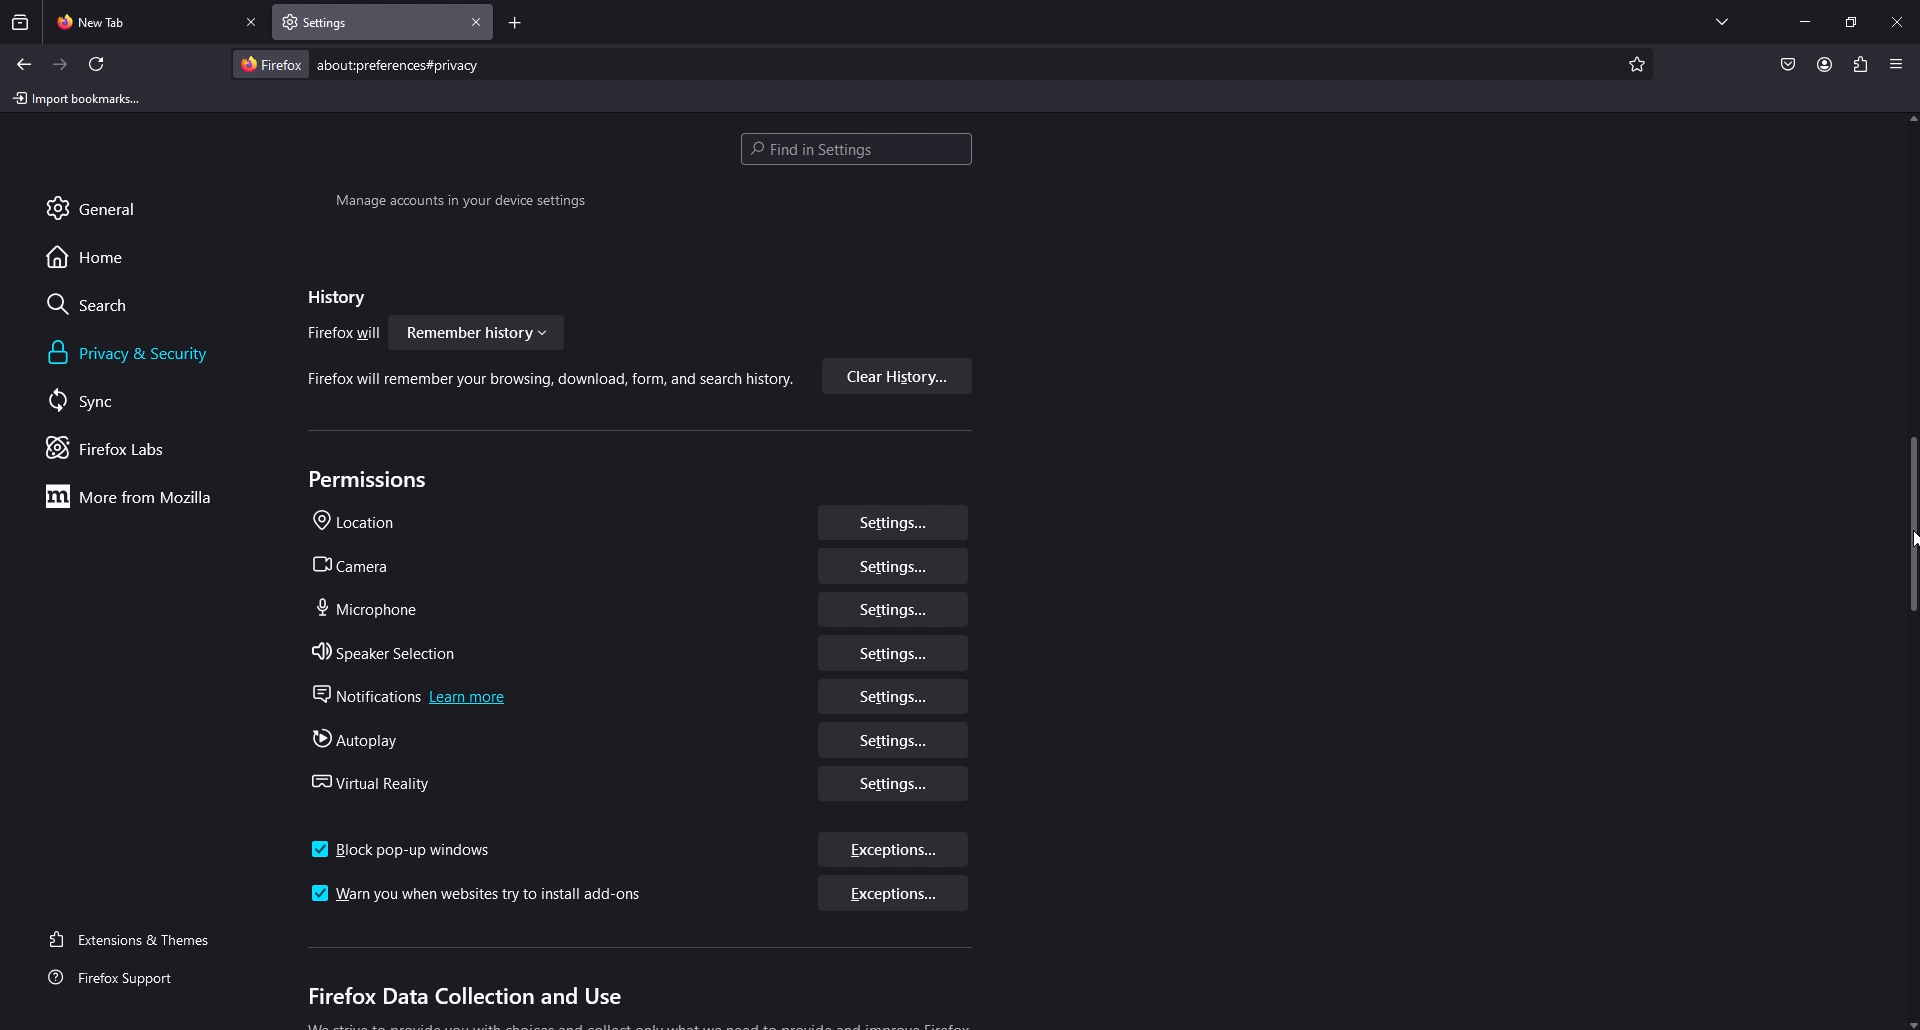 This screenshot has width=1920, height=1030. What do you see at coordinates (81, 97) in the screenshot?
I see `import bookmarks` at bounding box center [81, 97].